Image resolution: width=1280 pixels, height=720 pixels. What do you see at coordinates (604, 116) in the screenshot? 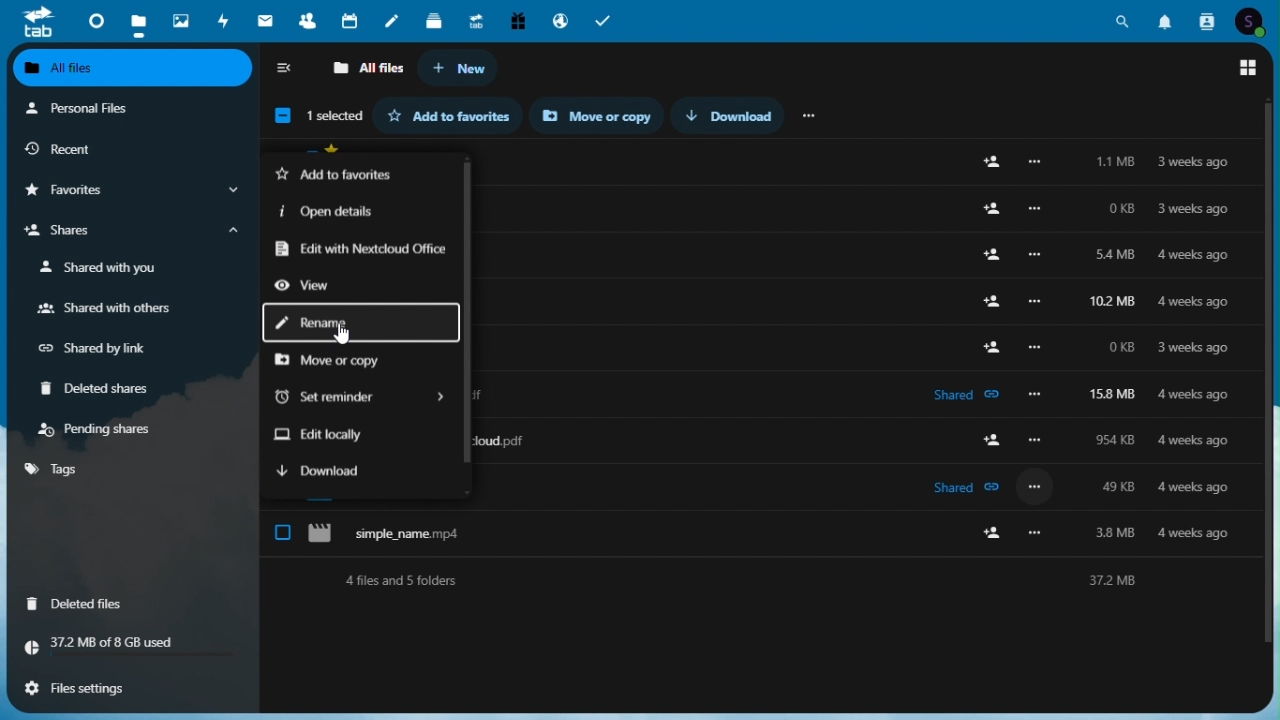
I see `Move or Copy` at bounding box center [604, 116].